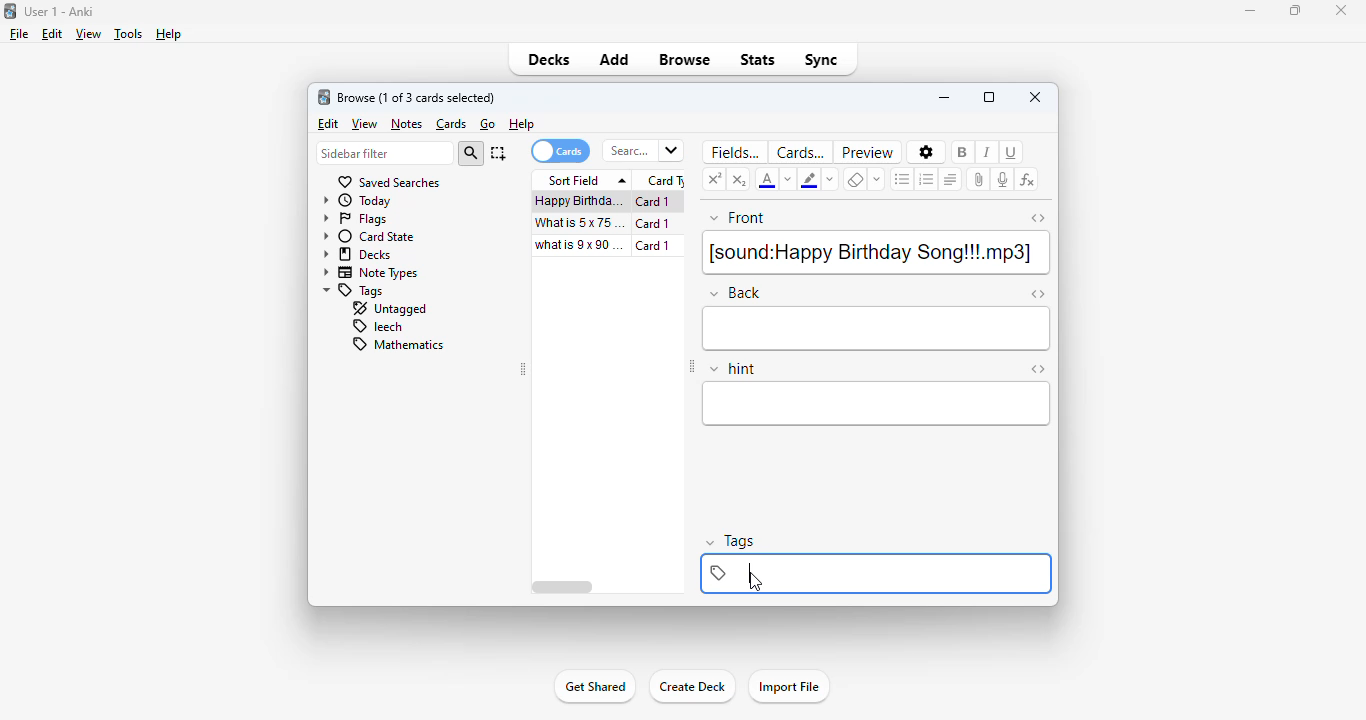 The height and width of the screenshot is (720, 1366). Describe the element at coordinates (1013, 152) in the screenshot. I see `underline` at that location.